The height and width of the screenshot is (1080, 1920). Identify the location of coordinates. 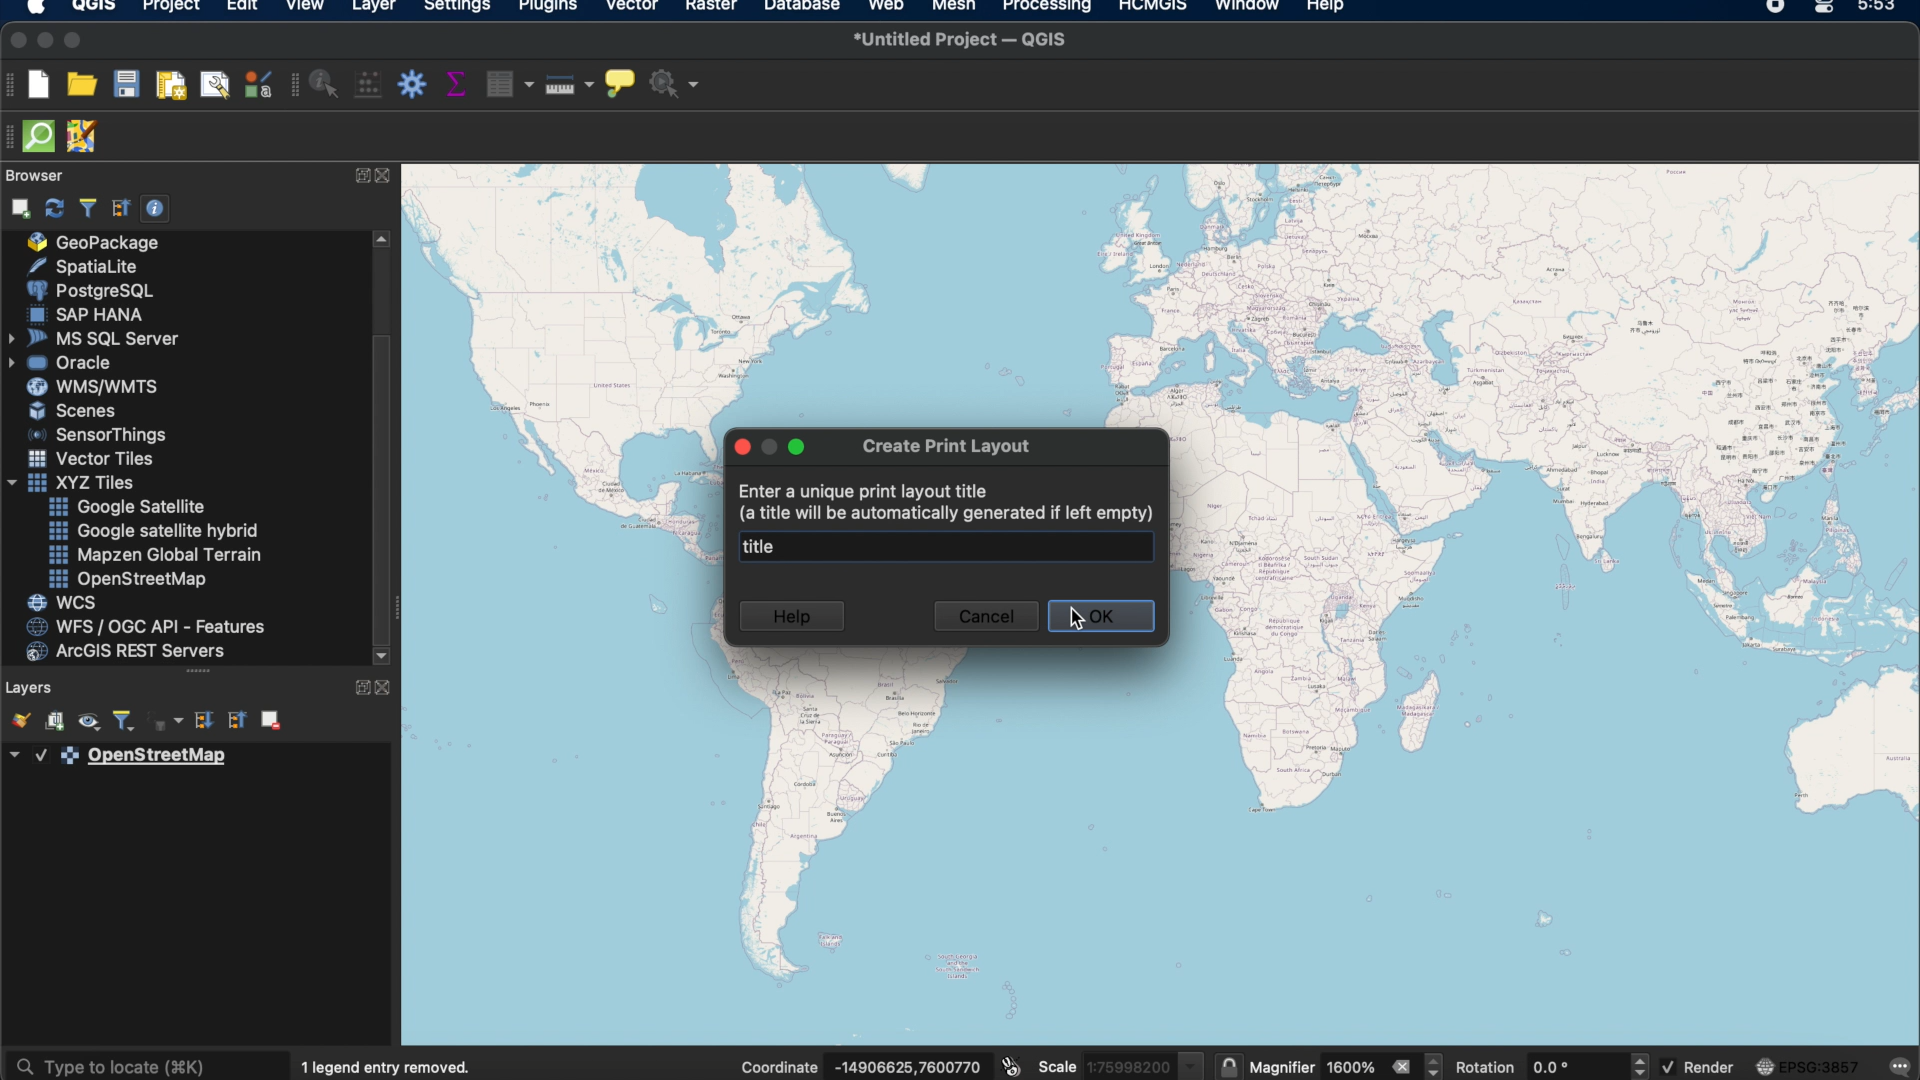
(861, 1064).